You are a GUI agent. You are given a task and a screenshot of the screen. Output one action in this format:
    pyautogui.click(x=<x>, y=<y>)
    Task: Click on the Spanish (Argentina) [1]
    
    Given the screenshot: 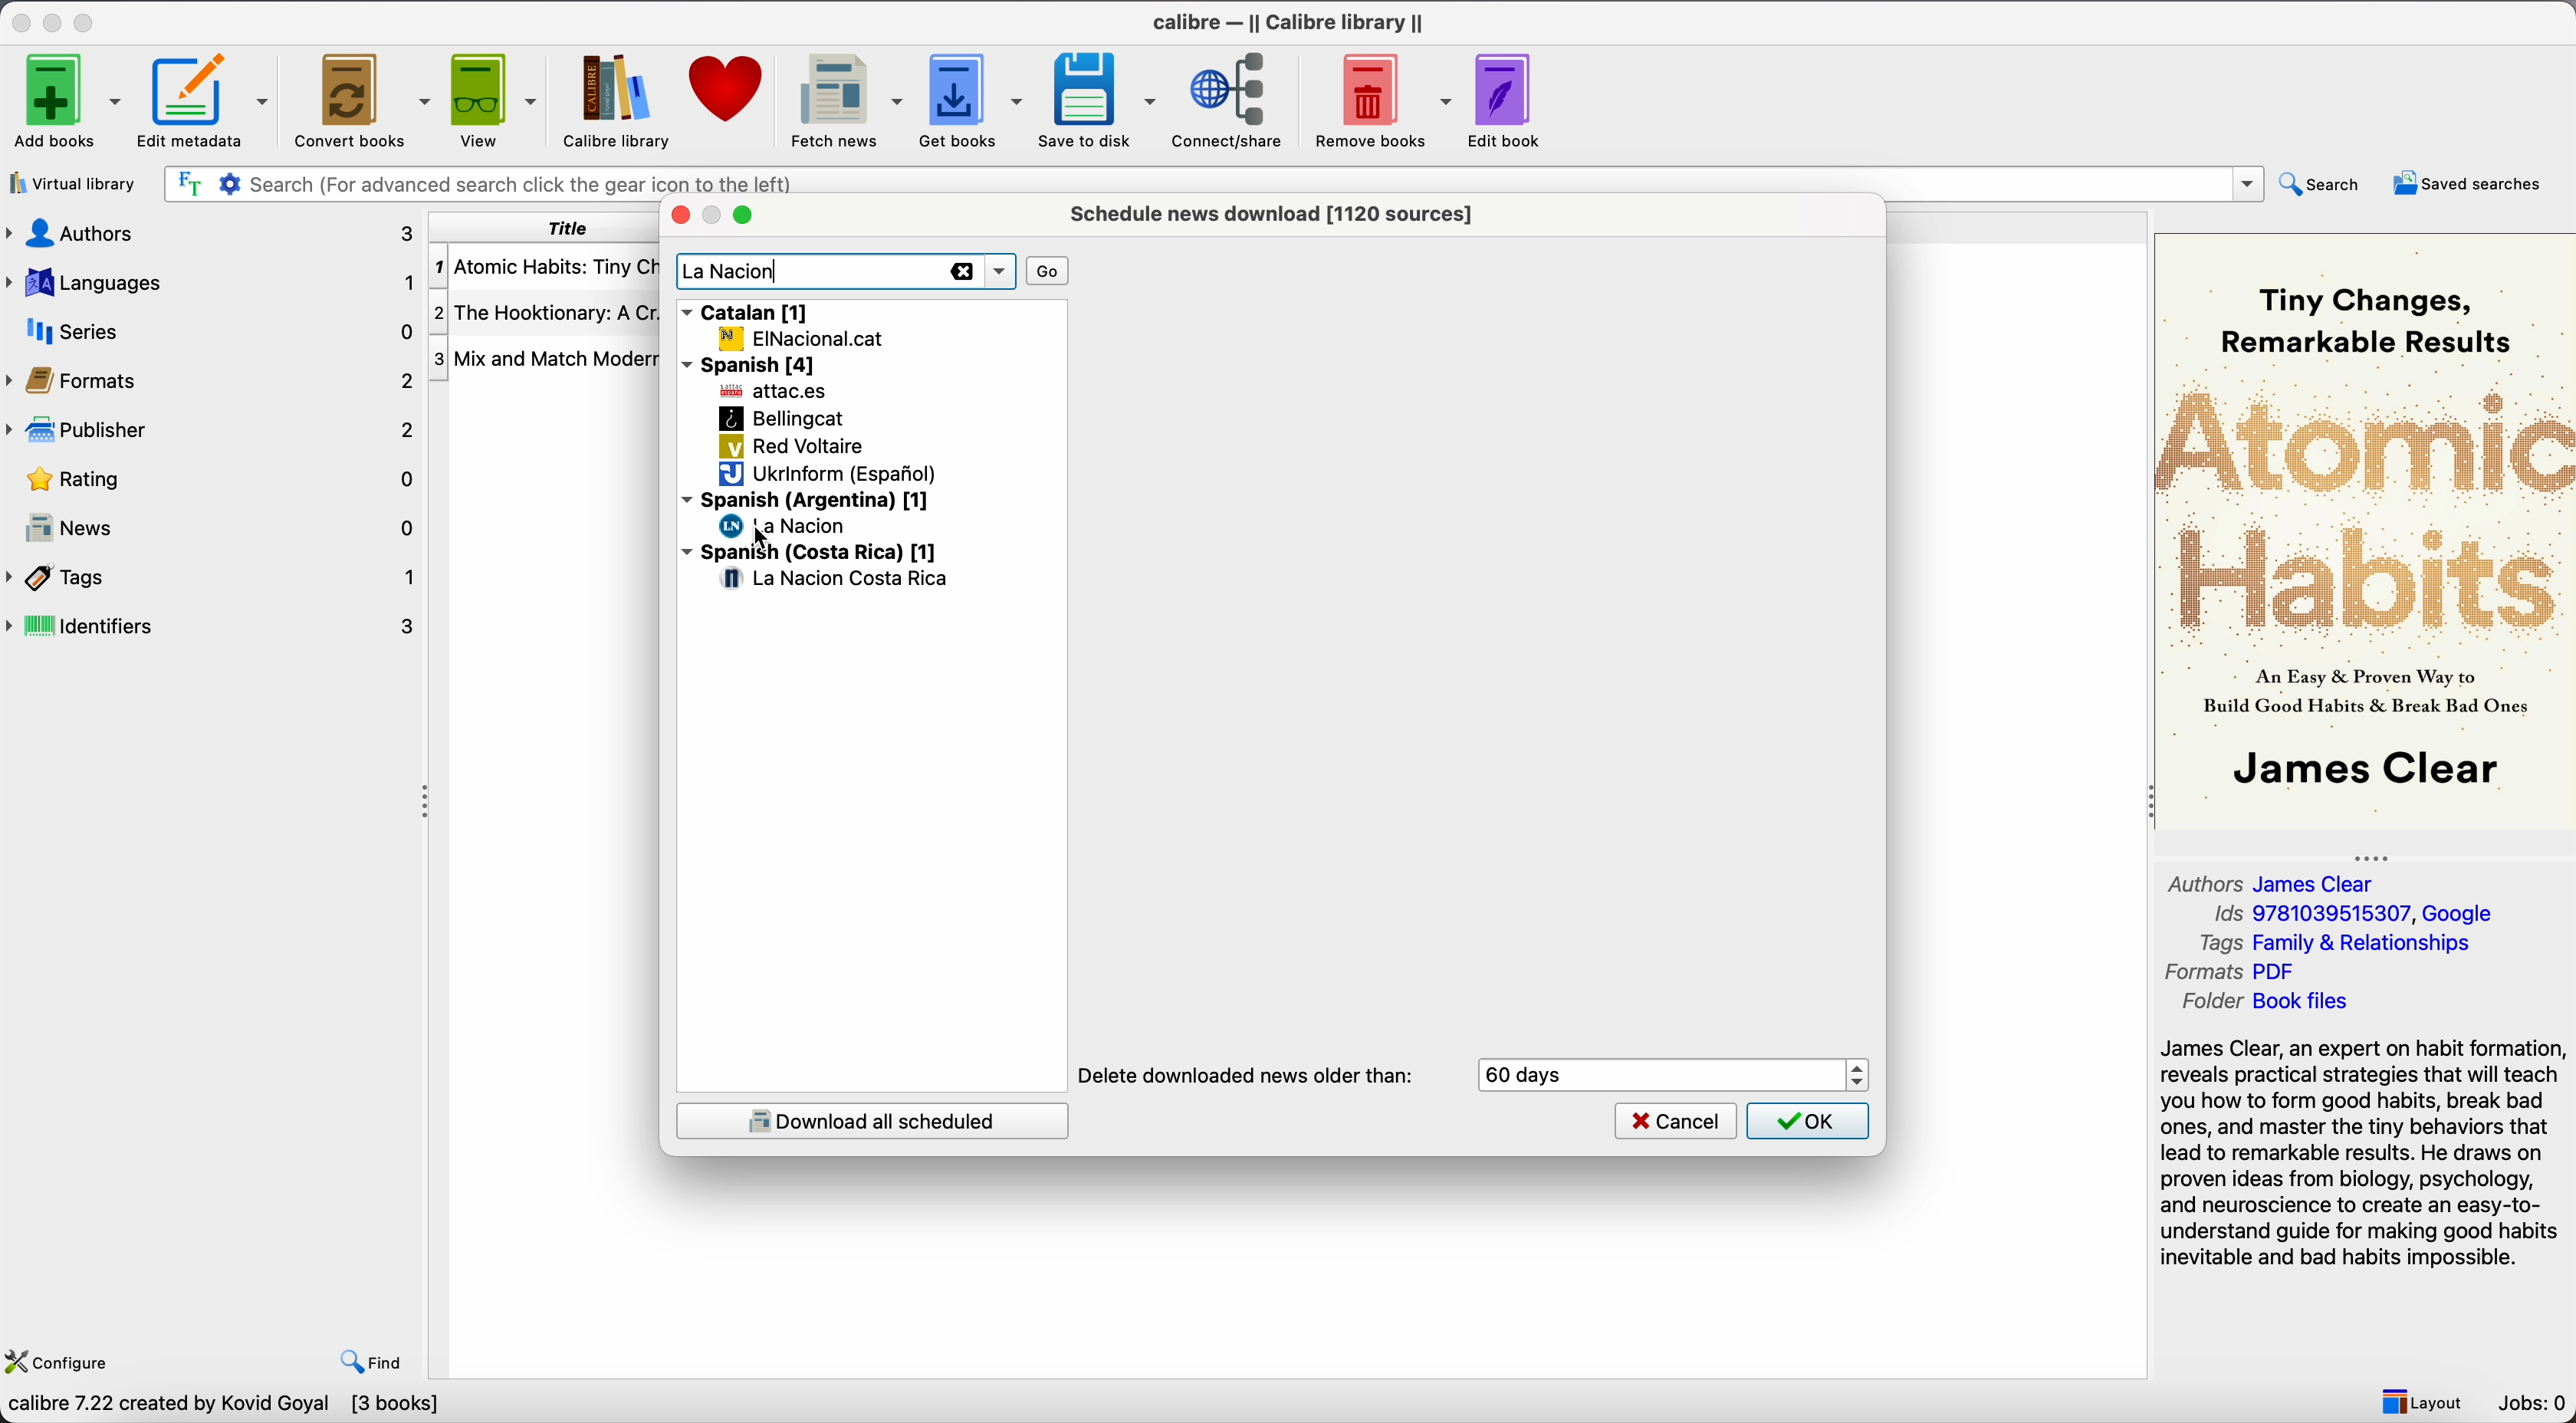 What is the action you would take?
    pyautogui.click(x=805, y=498)
    